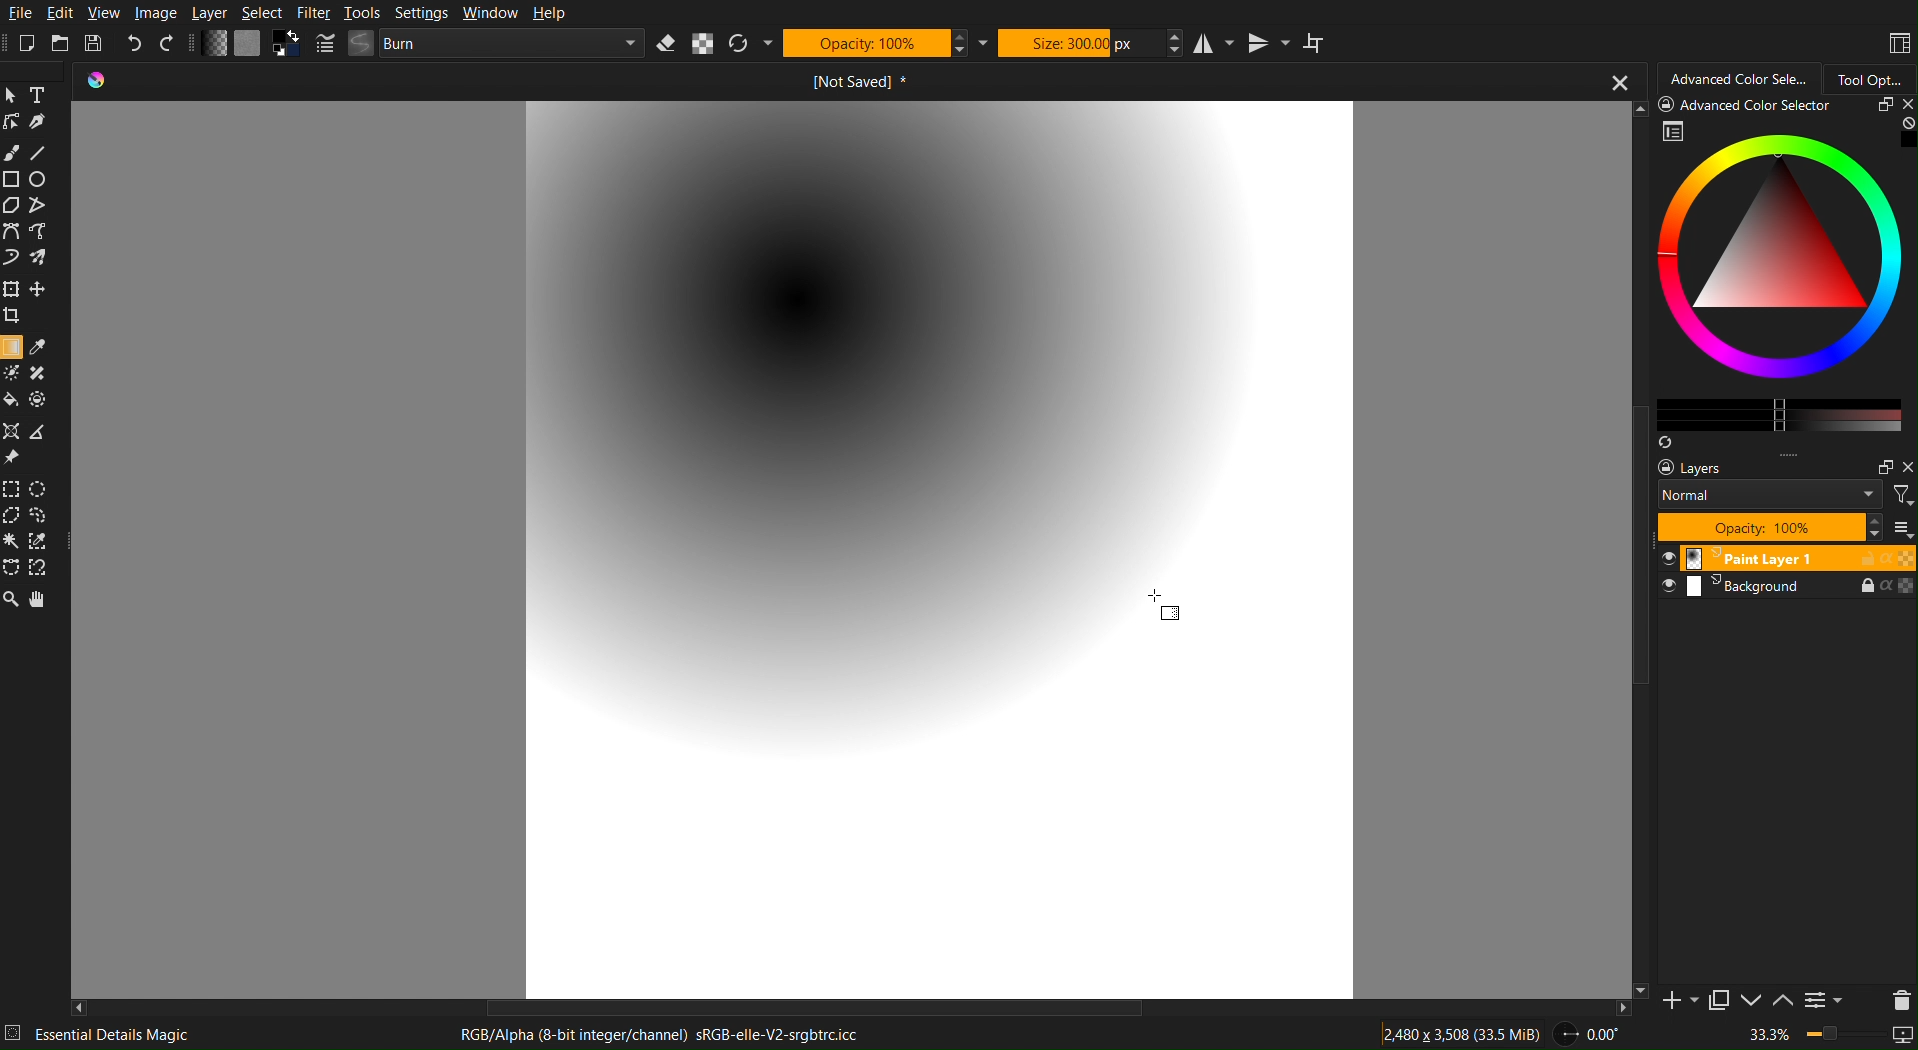  Describe the element at coordinates (44, 600) in the screenshot. I see `Move` at that location.